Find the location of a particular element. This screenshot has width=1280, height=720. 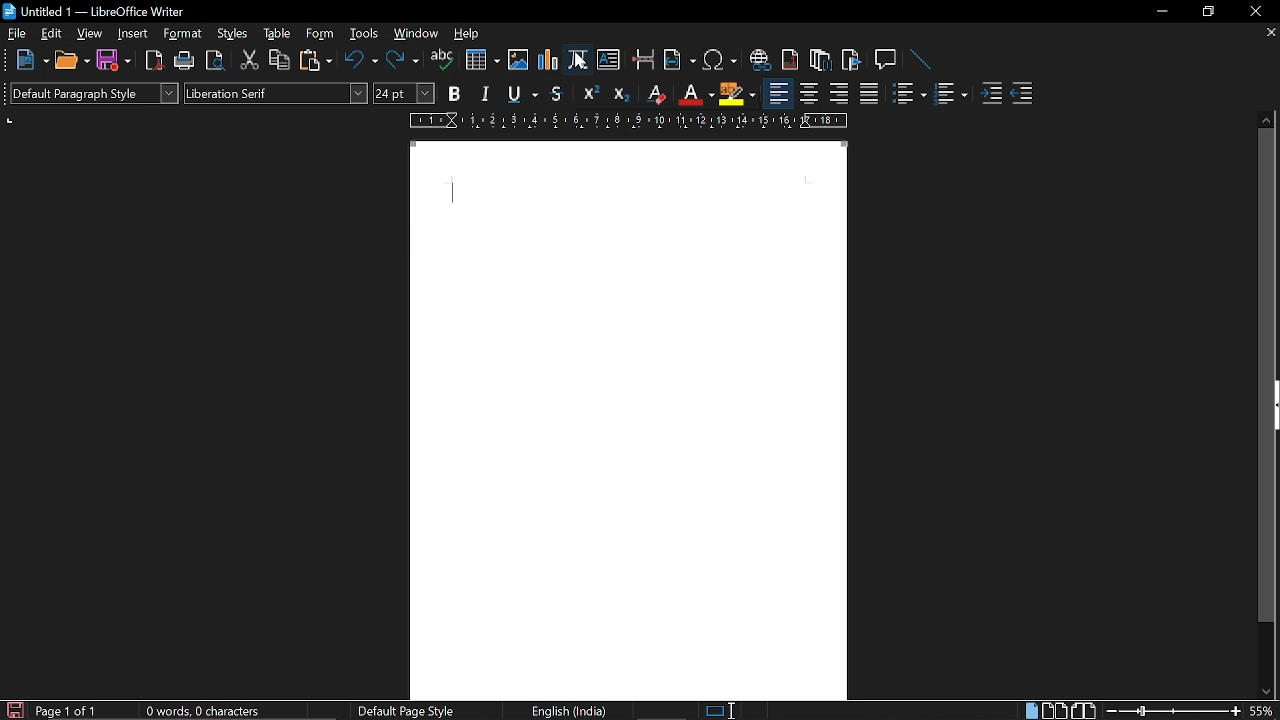

help is located at coordinates (470, 35).